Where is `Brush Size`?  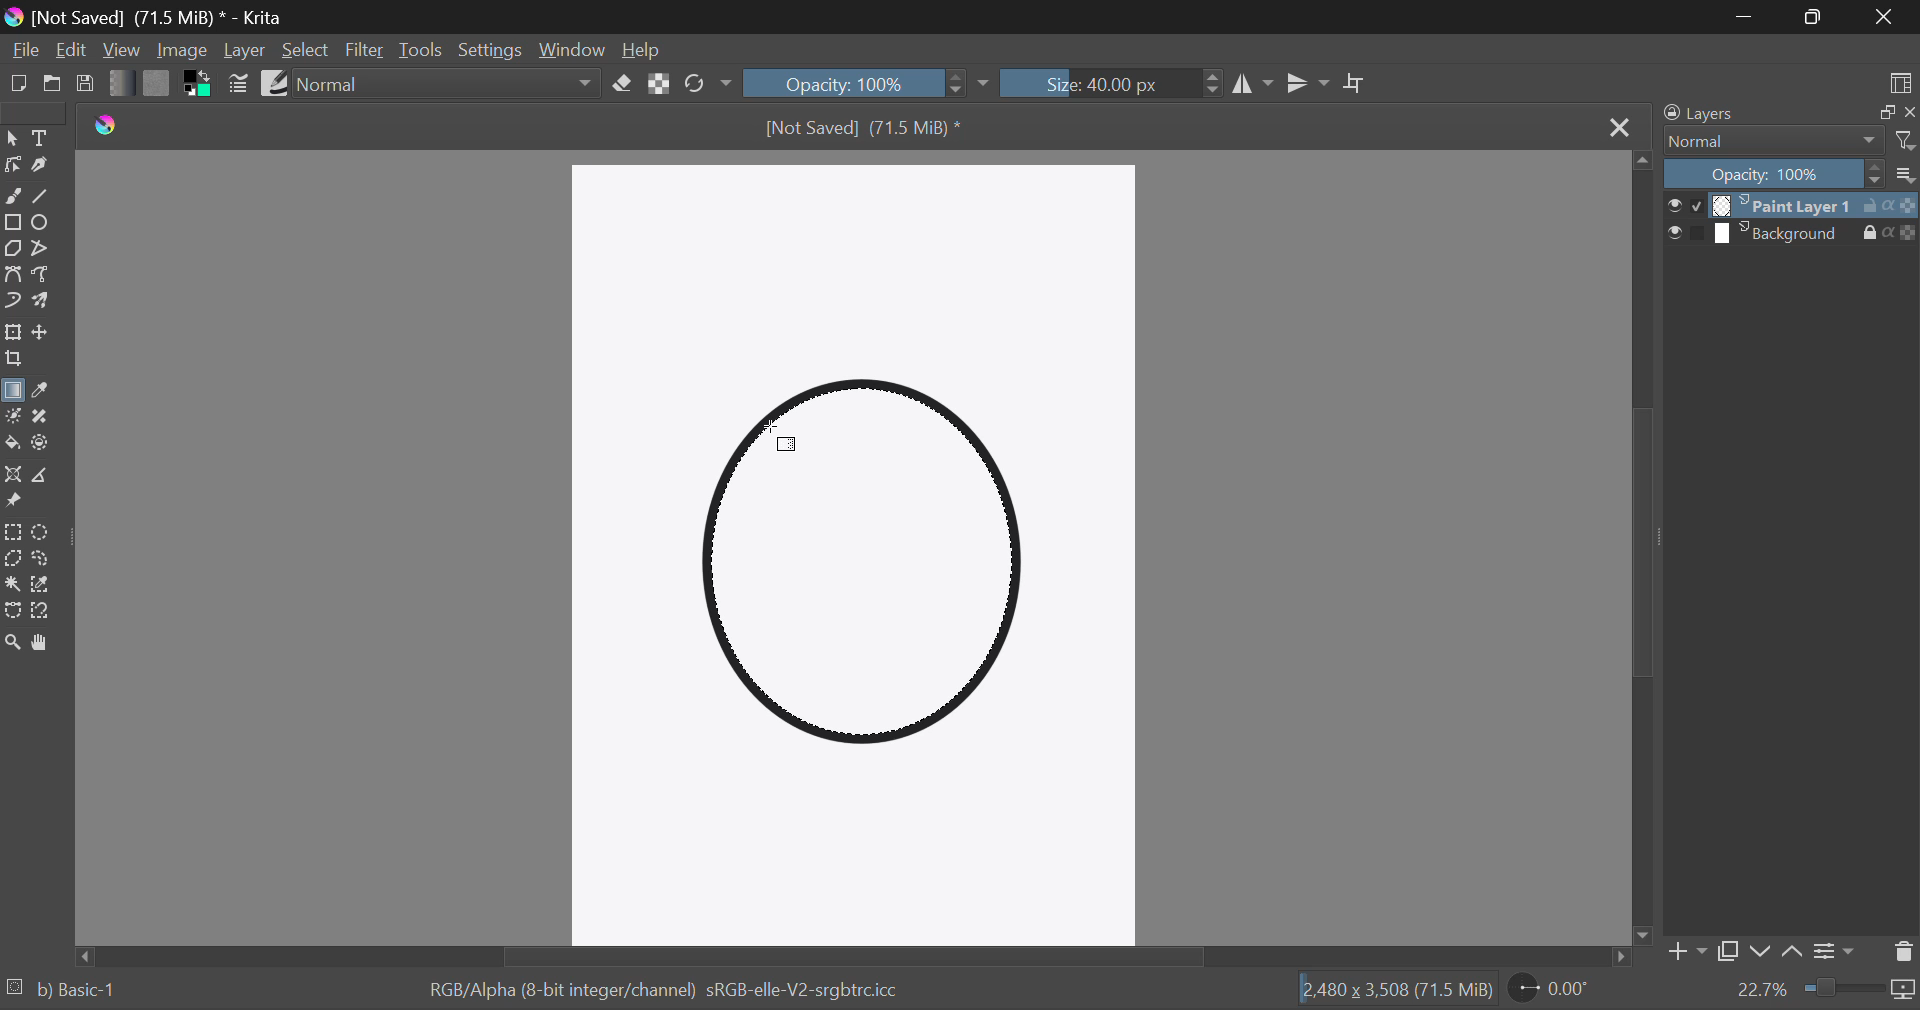
Brush Size is located at coordinates (1115, 82).